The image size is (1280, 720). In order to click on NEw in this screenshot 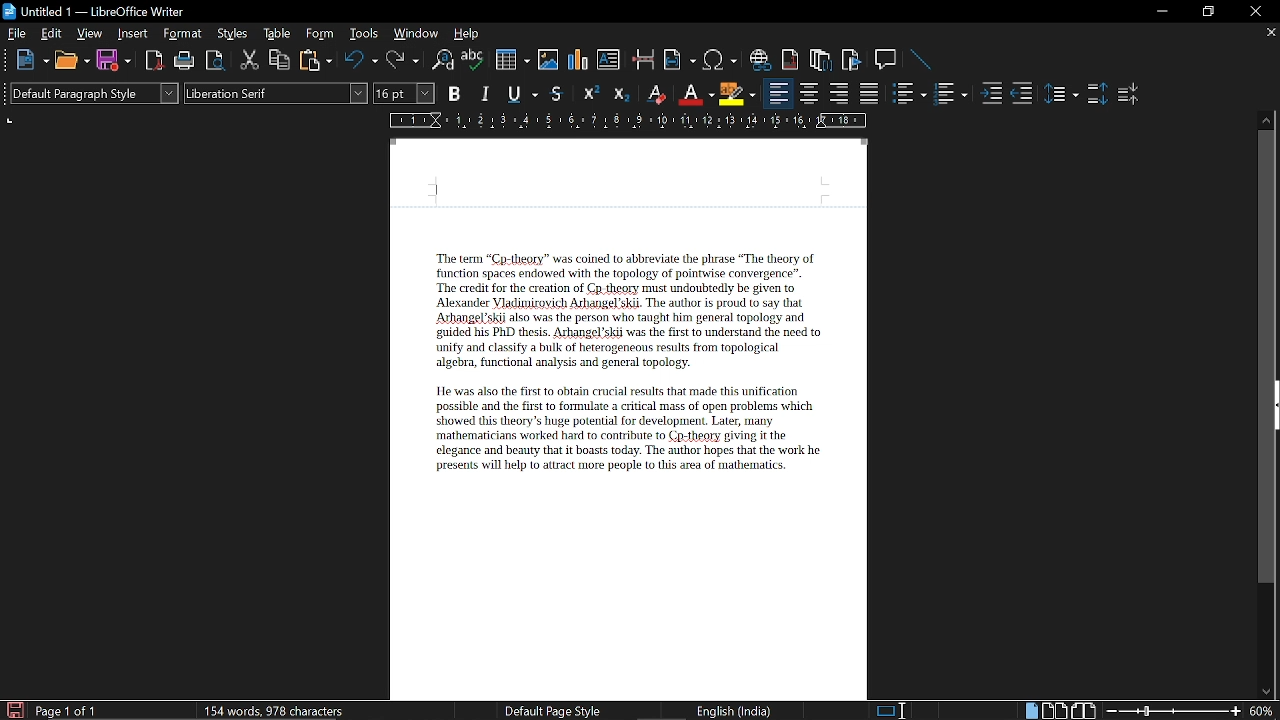, I will do `click(26, 60)`.